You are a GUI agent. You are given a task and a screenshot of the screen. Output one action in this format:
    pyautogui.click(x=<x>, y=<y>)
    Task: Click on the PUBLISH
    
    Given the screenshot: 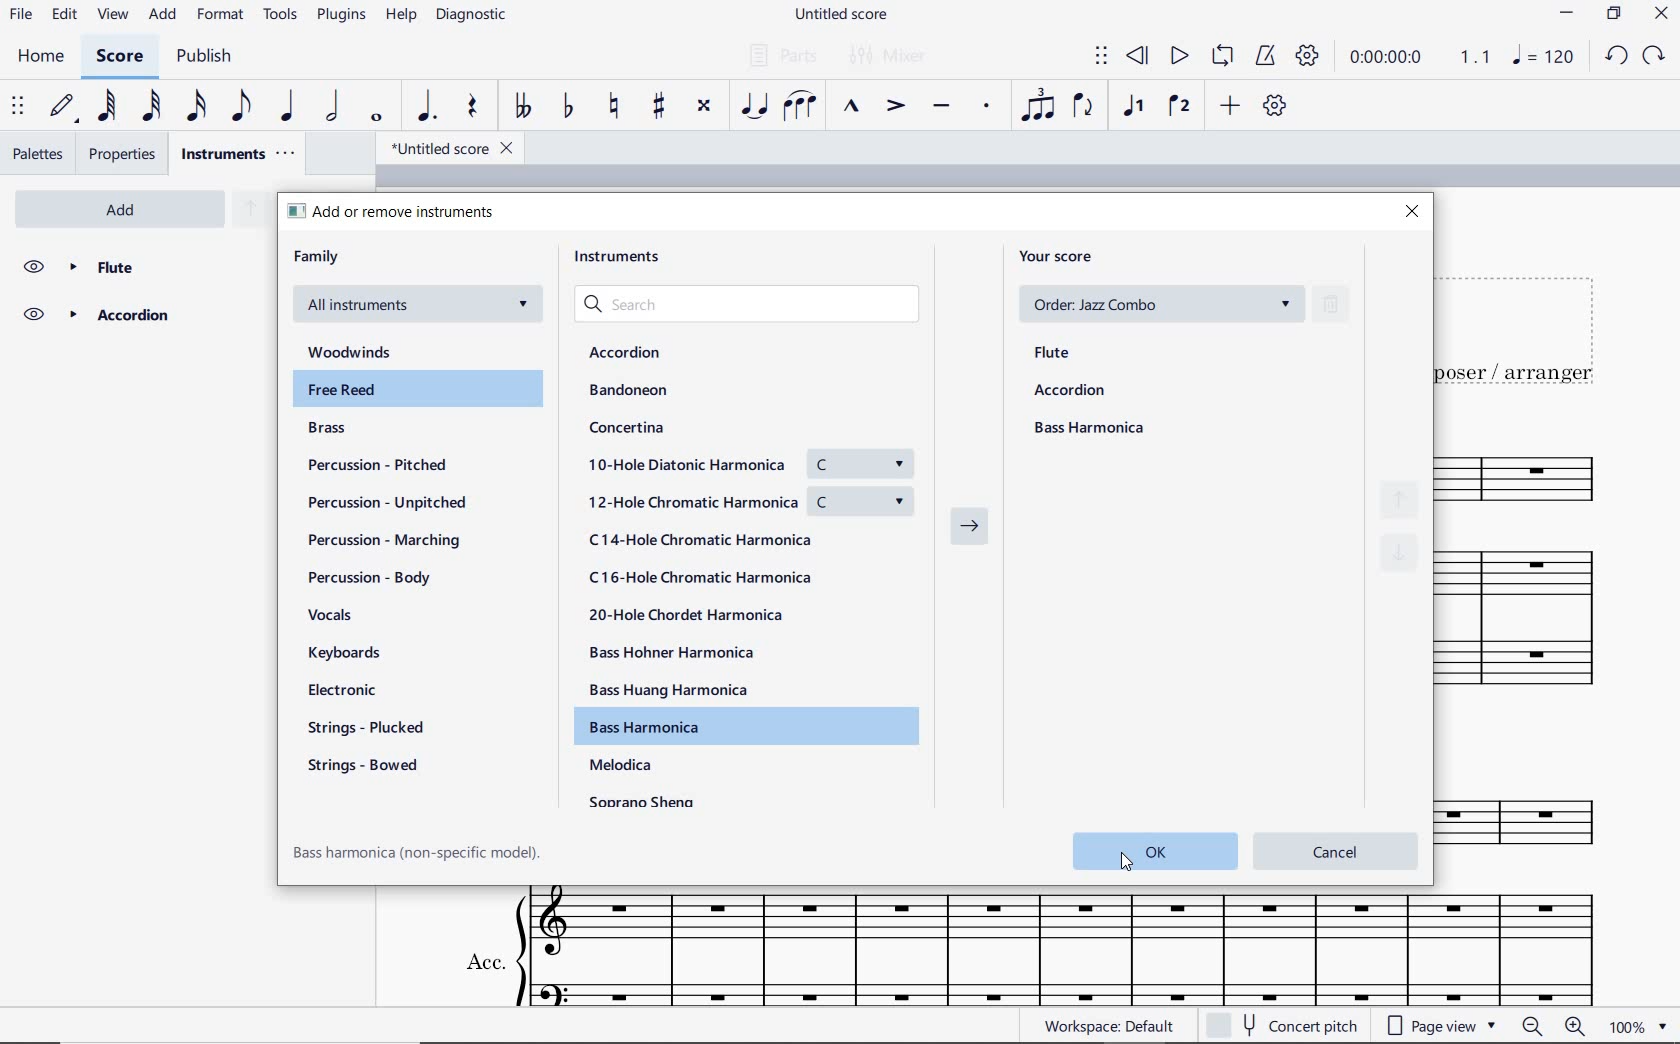 What is the action you would take?
    pyautogui.click(x=207, y=57)
    